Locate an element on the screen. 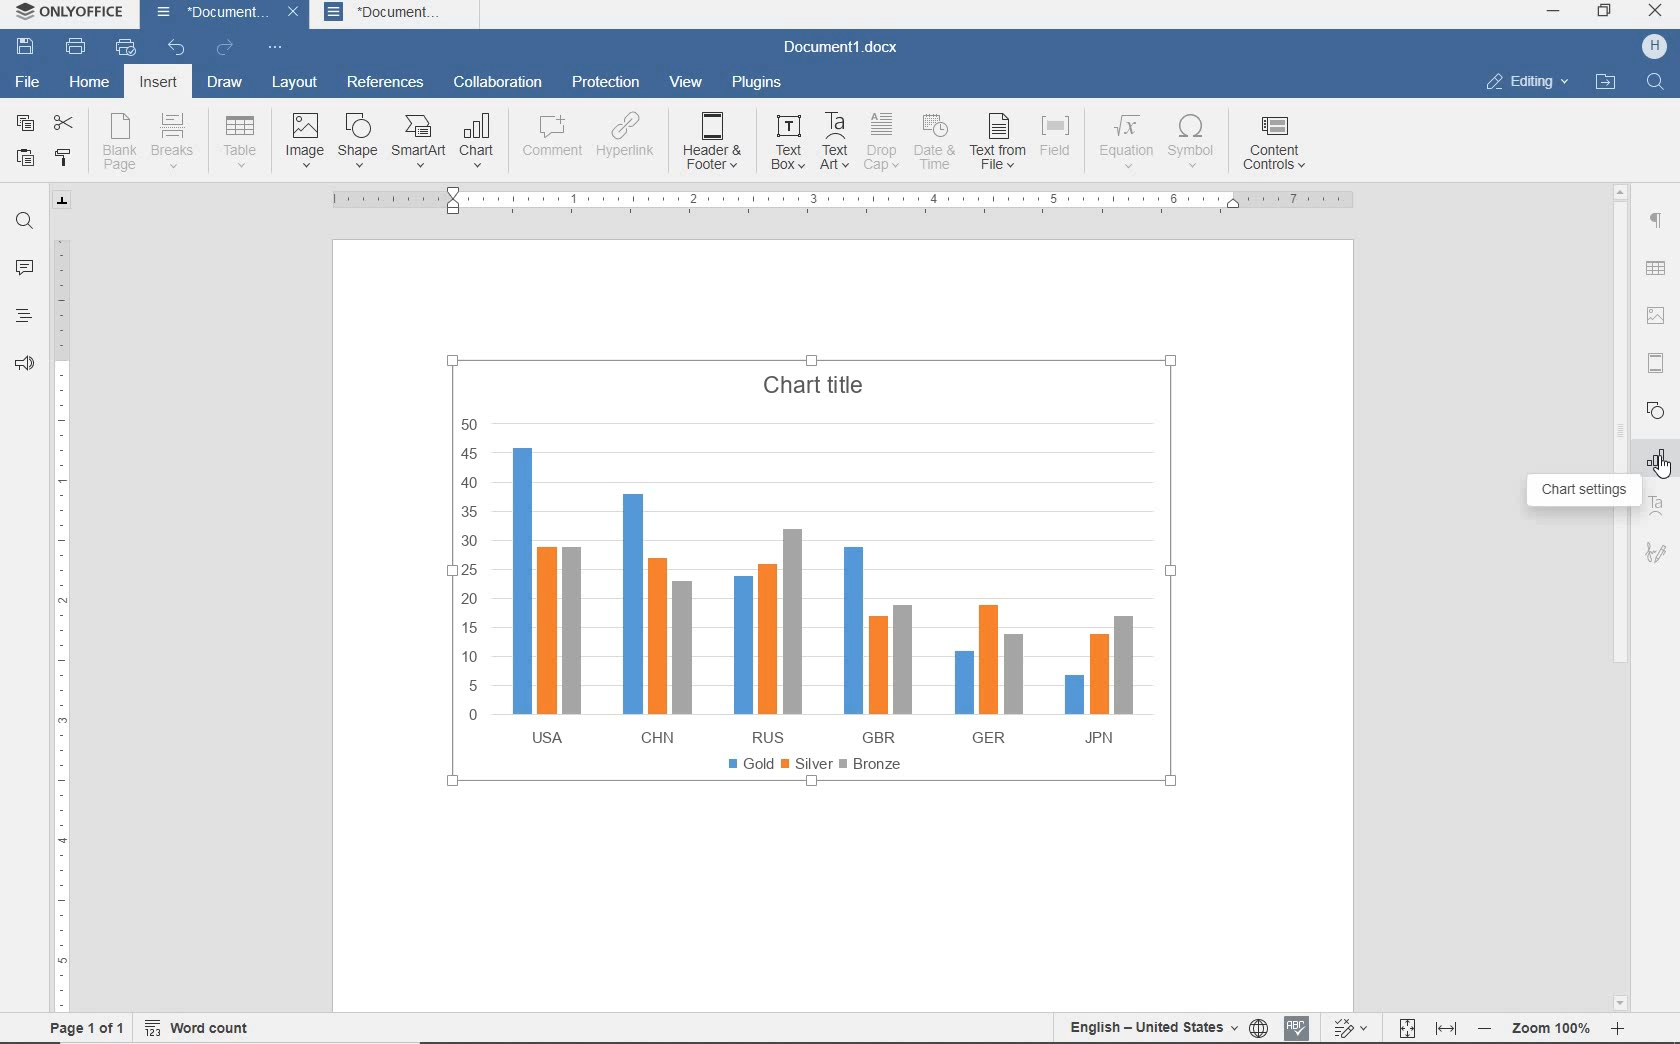  header & footer is located at coordinates (1655, 362).